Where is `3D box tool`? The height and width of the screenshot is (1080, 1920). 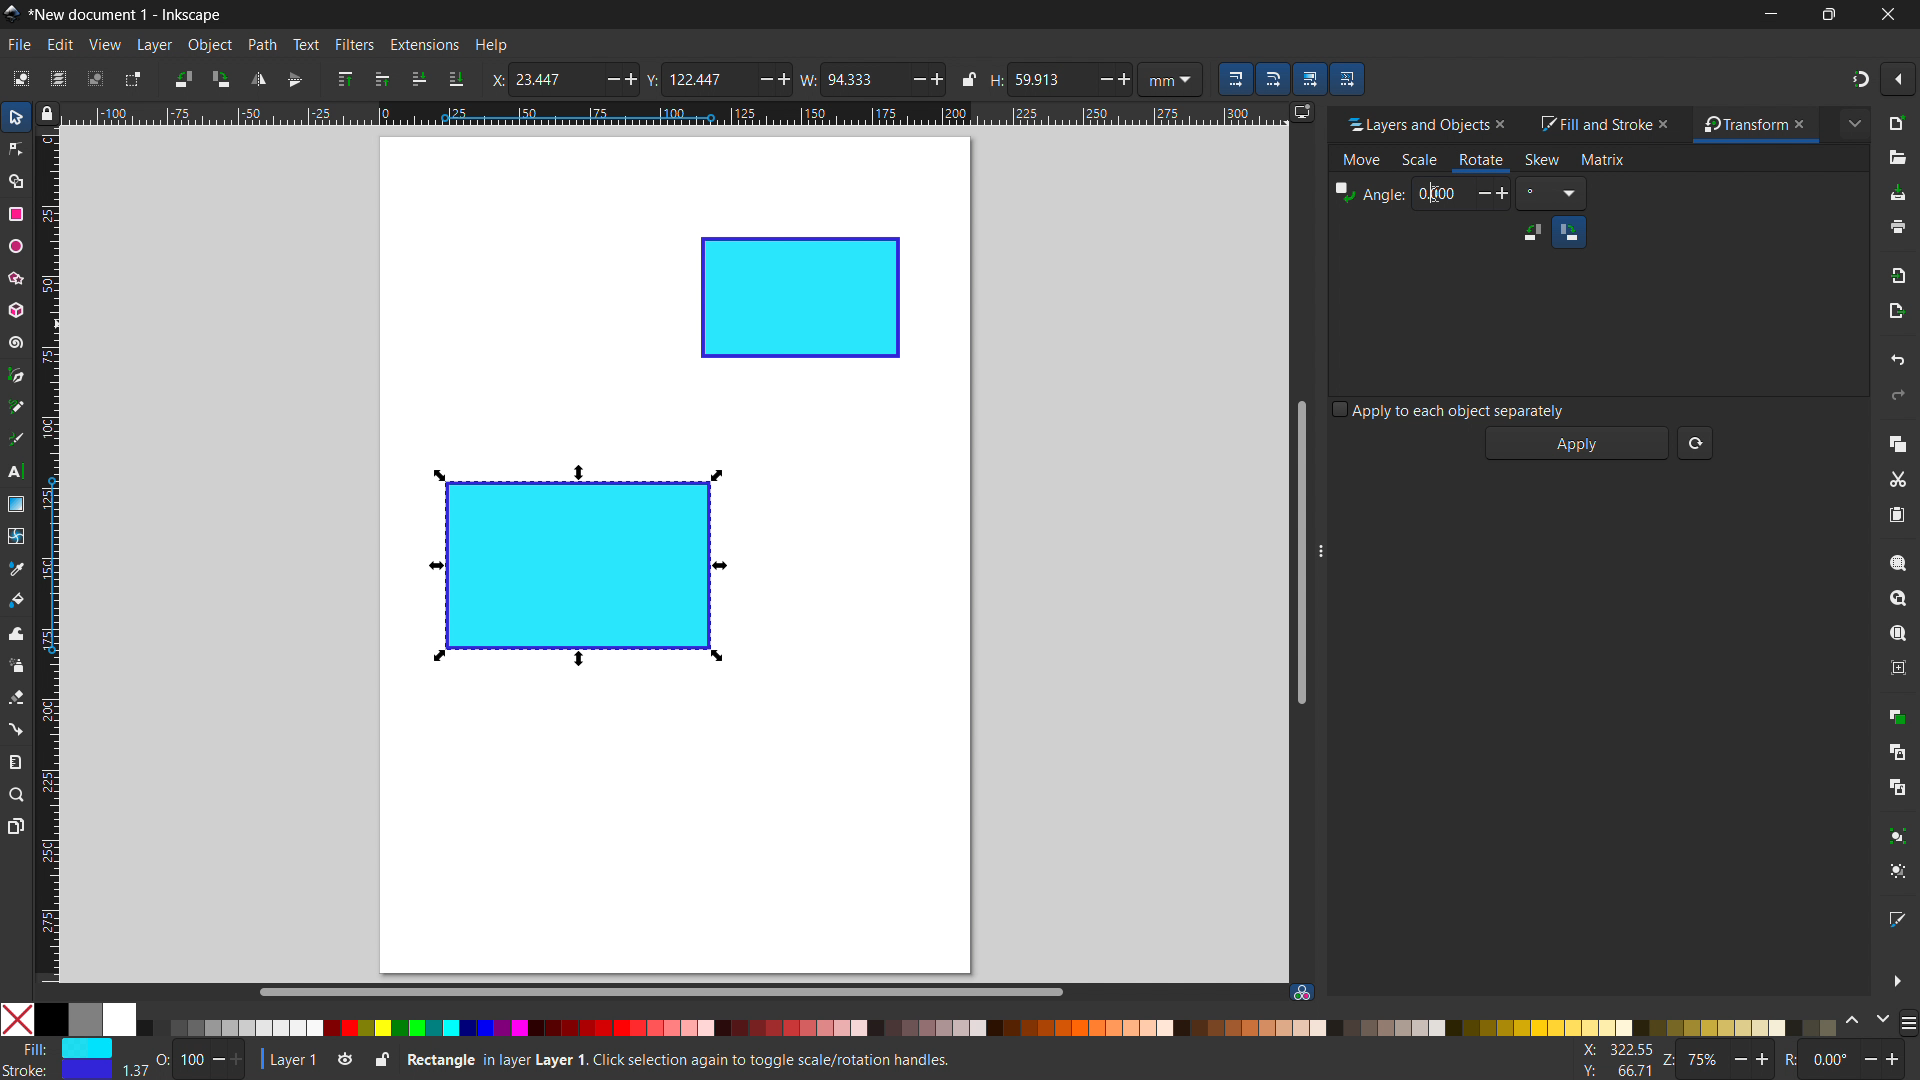
3D box tool is located at coordinates (14, 309).